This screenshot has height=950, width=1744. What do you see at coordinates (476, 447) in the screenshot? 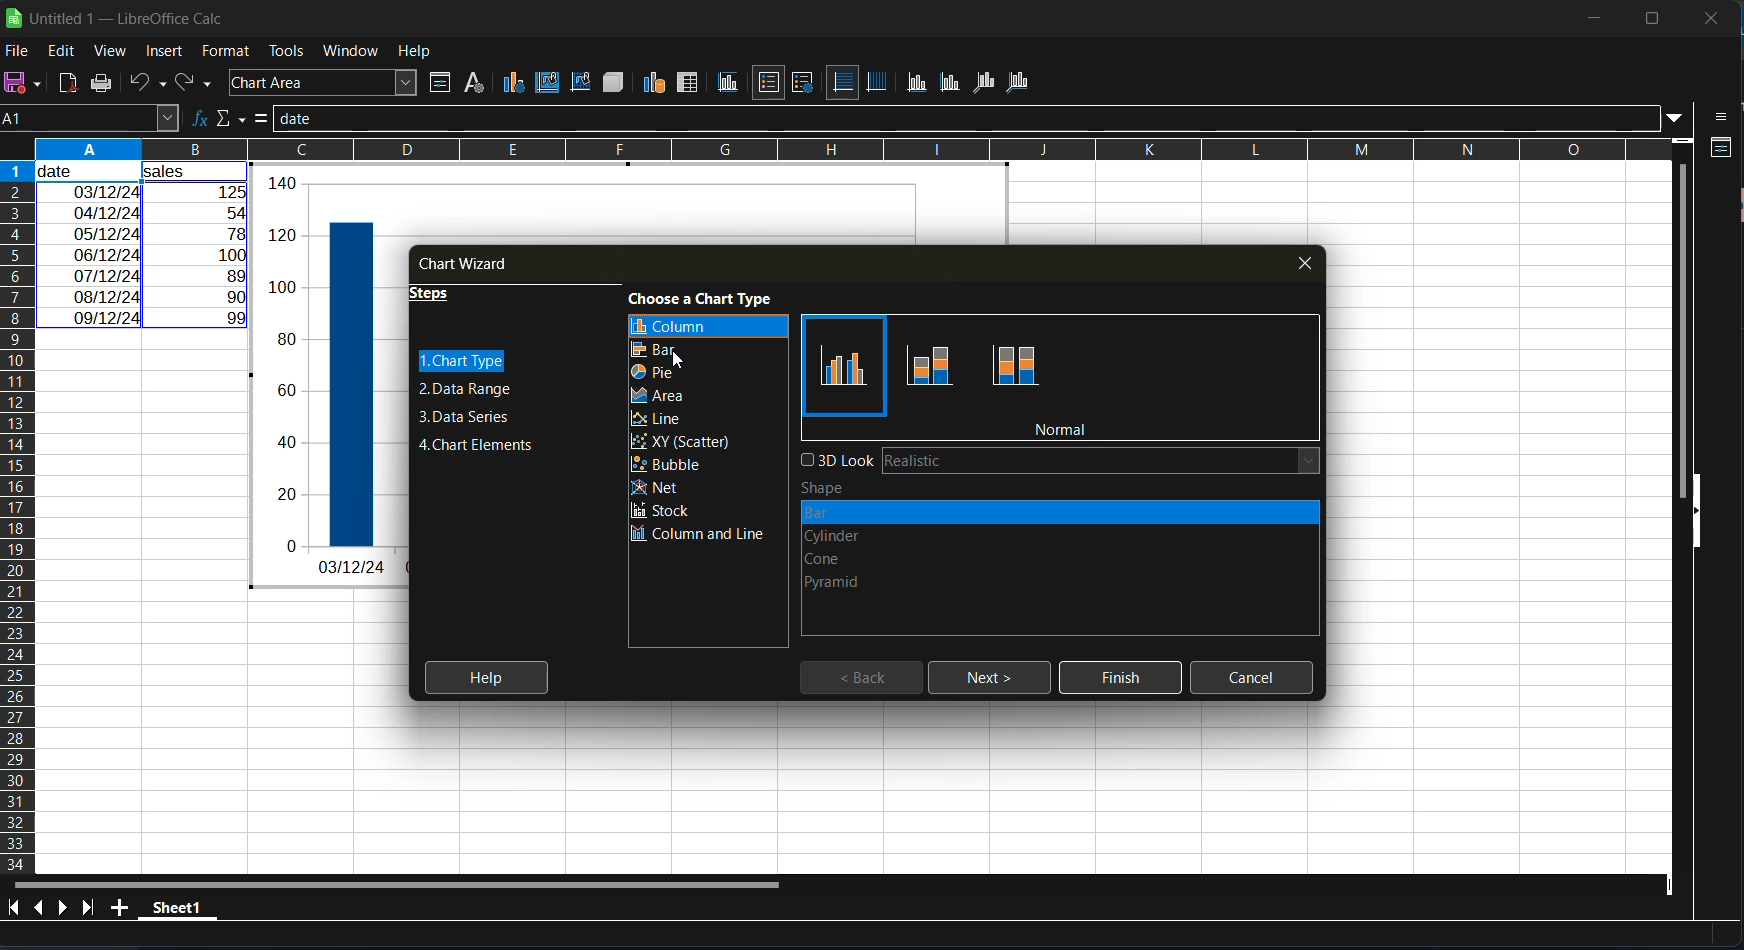
I see `chart elements` at bounding box center [476, 447].